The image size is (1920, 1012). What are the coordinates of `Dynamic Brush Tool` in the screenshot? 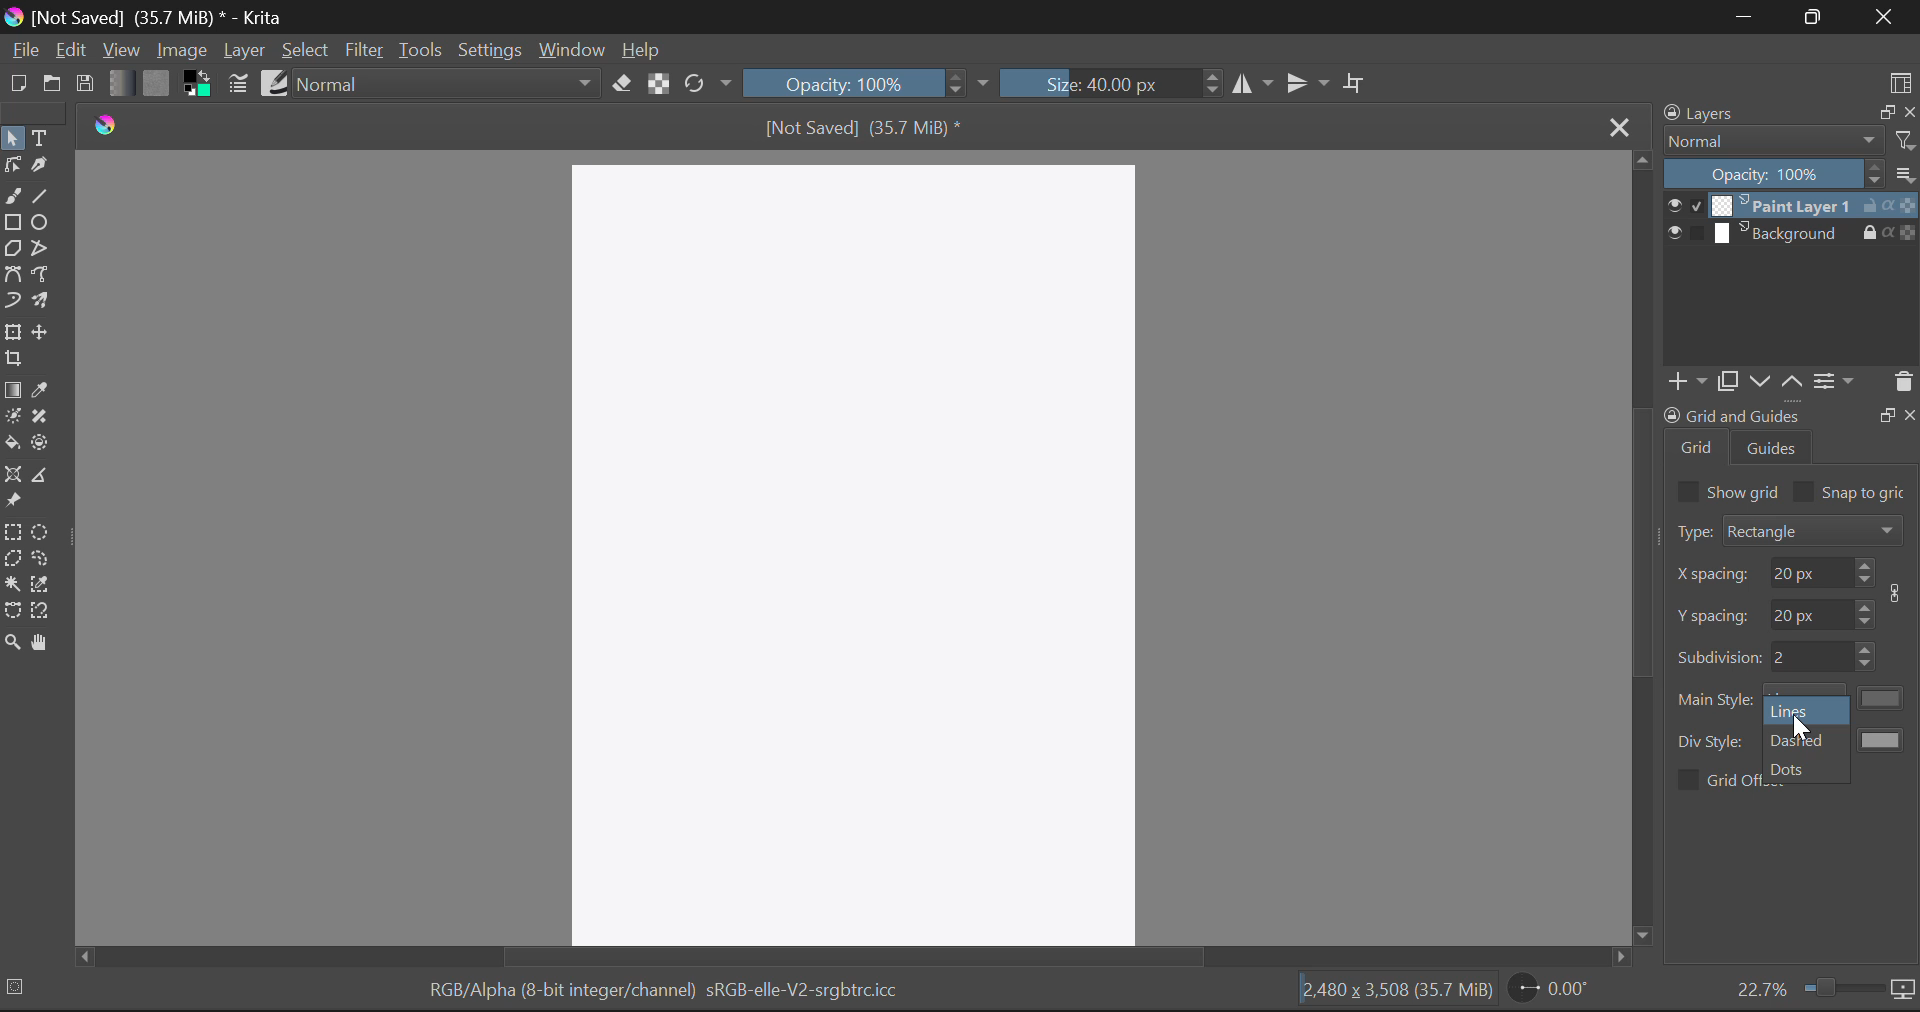 It's located at (12, 306).